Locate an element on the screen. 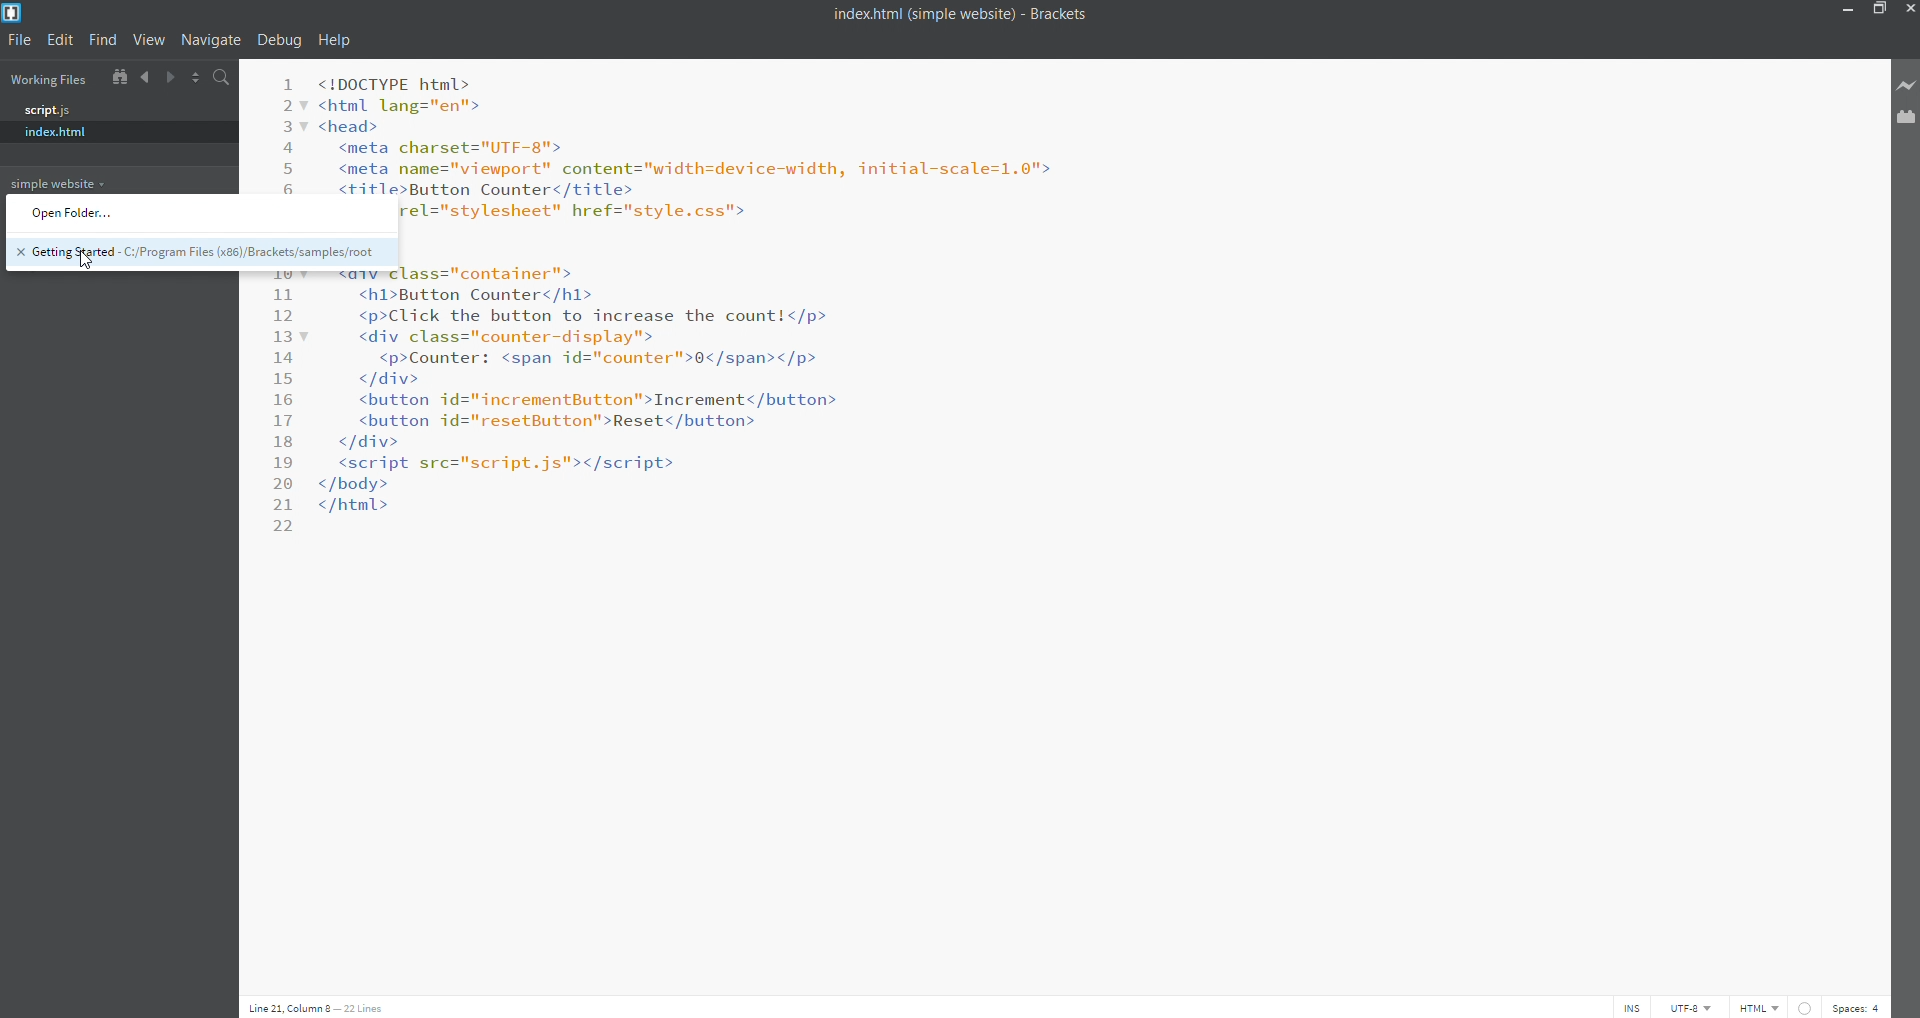 The image size is (1920, 1018). spaces: 4 is located at coordinates (1860, 1008).